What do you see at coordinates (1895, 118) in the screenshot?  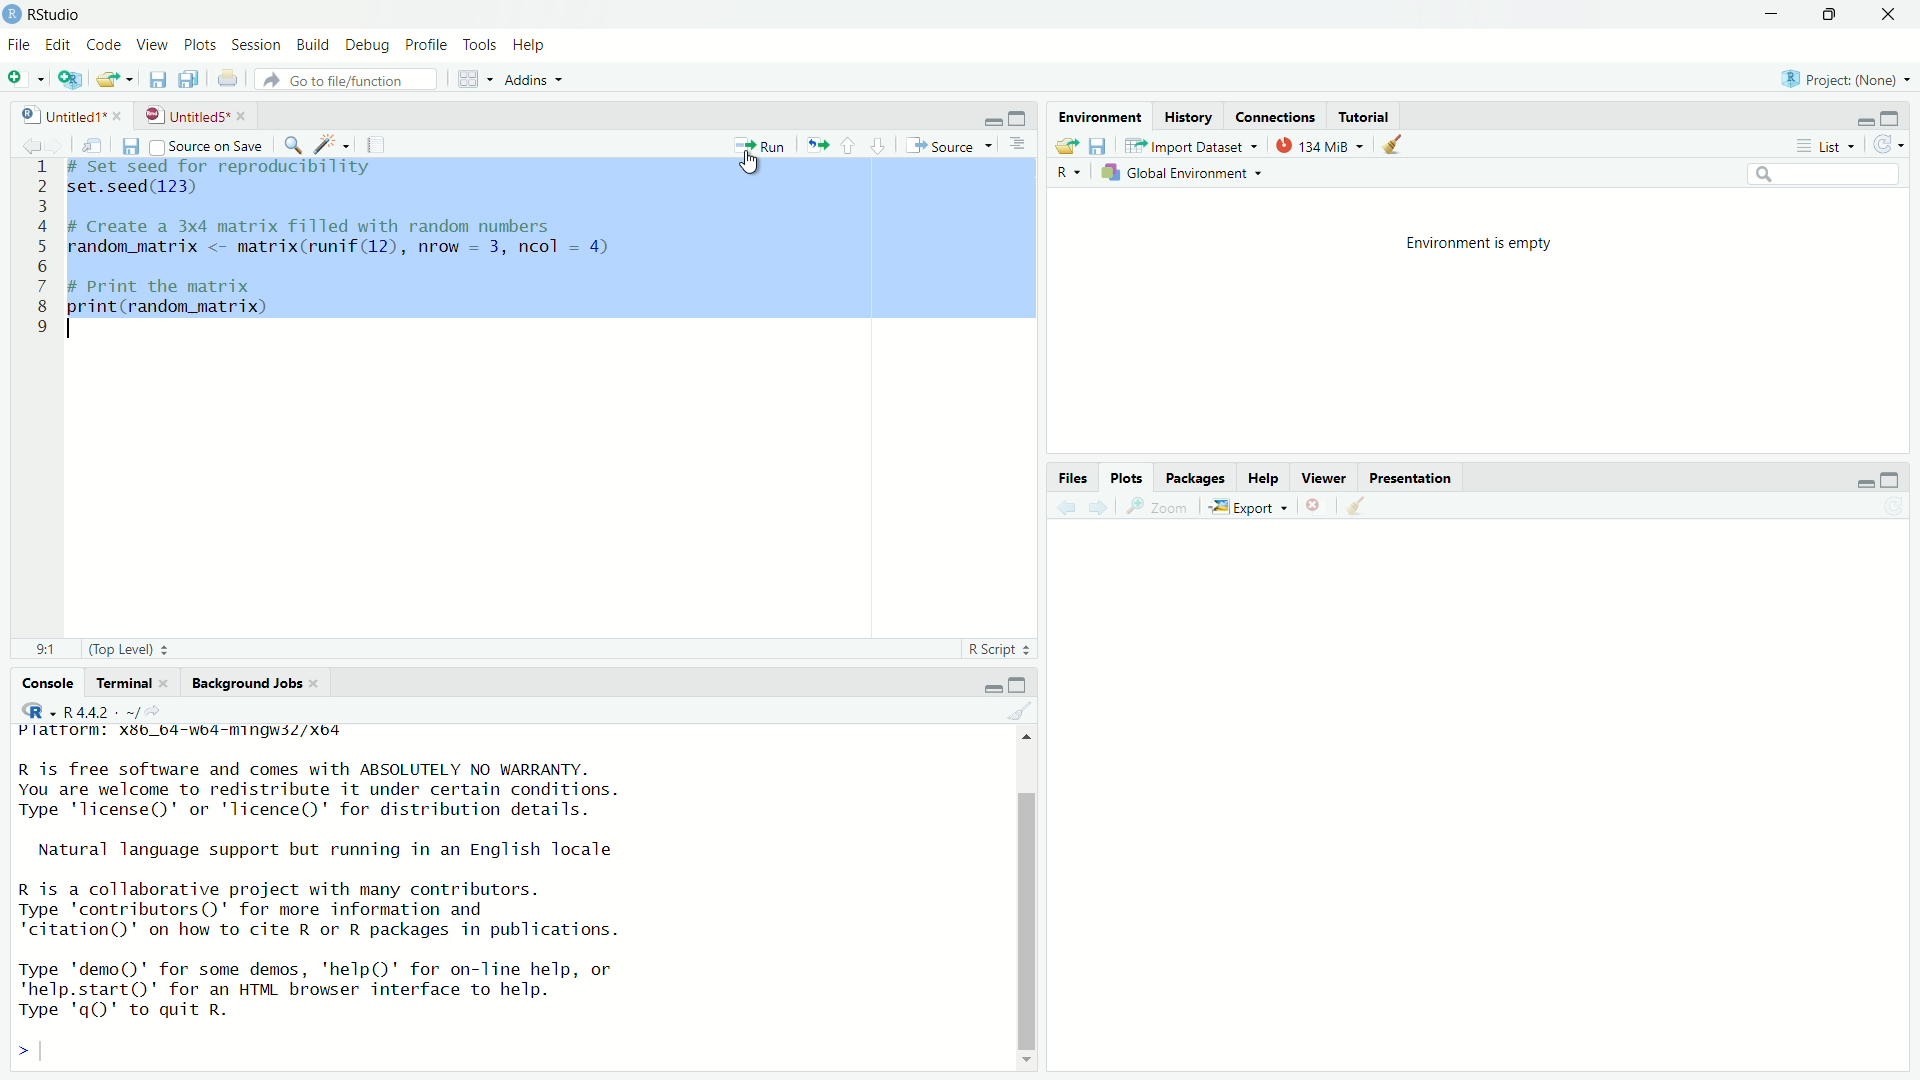 I see `maximise` at bounding box center [1895, 118].